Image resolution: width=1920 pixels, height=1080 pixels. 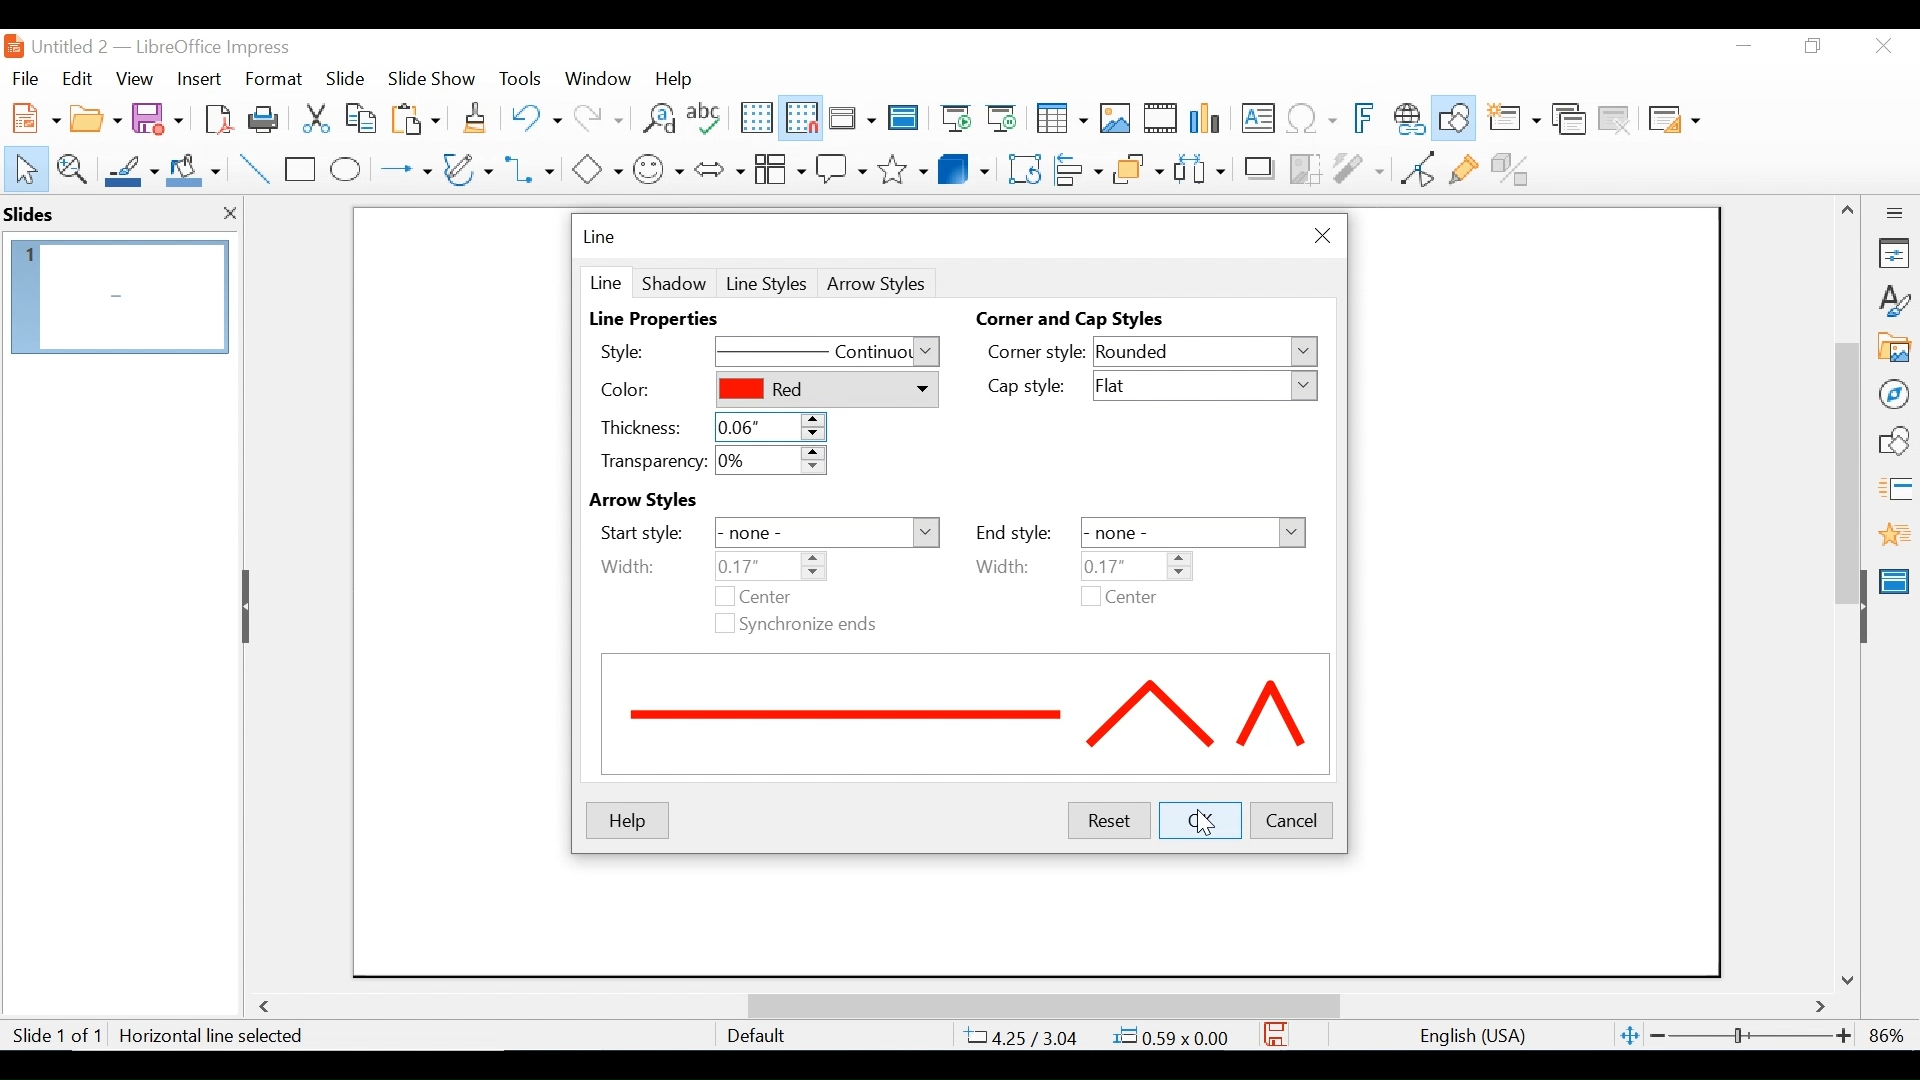 I want to click on checkbox, so click(x=723, y=597).